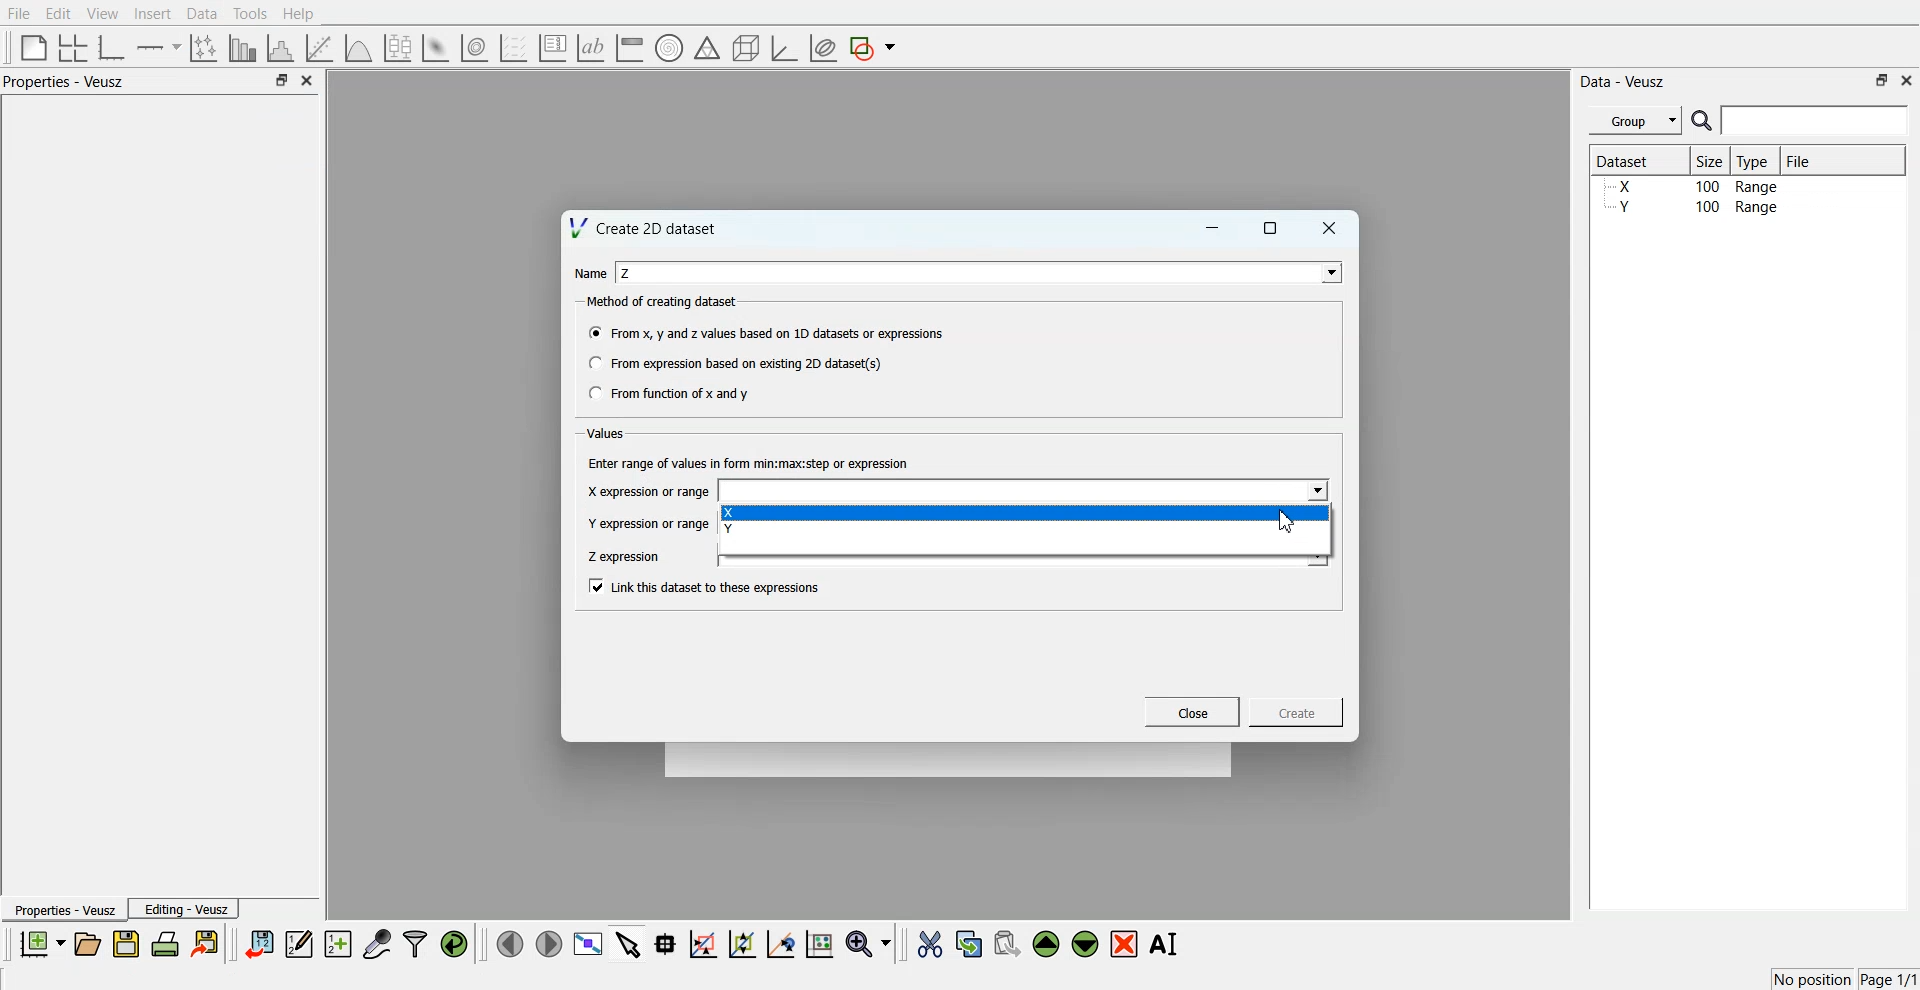 This screenshot has width=1920, height=990. What do you see at coordinates (73, 49) in the screenshot?
I see `Arrange graph in grid` at bounding box center [73, 49].